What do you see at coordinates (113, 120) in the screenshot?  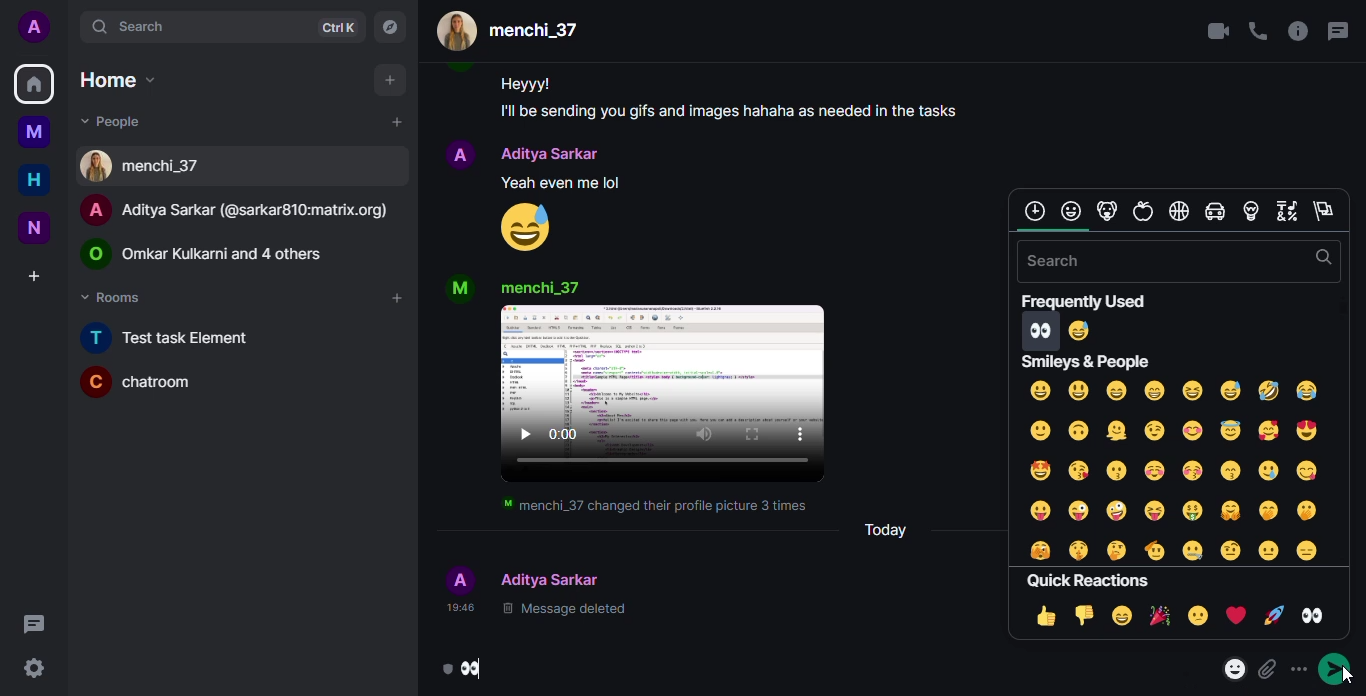 I see `people drop down` at bounding box center [113, 120].